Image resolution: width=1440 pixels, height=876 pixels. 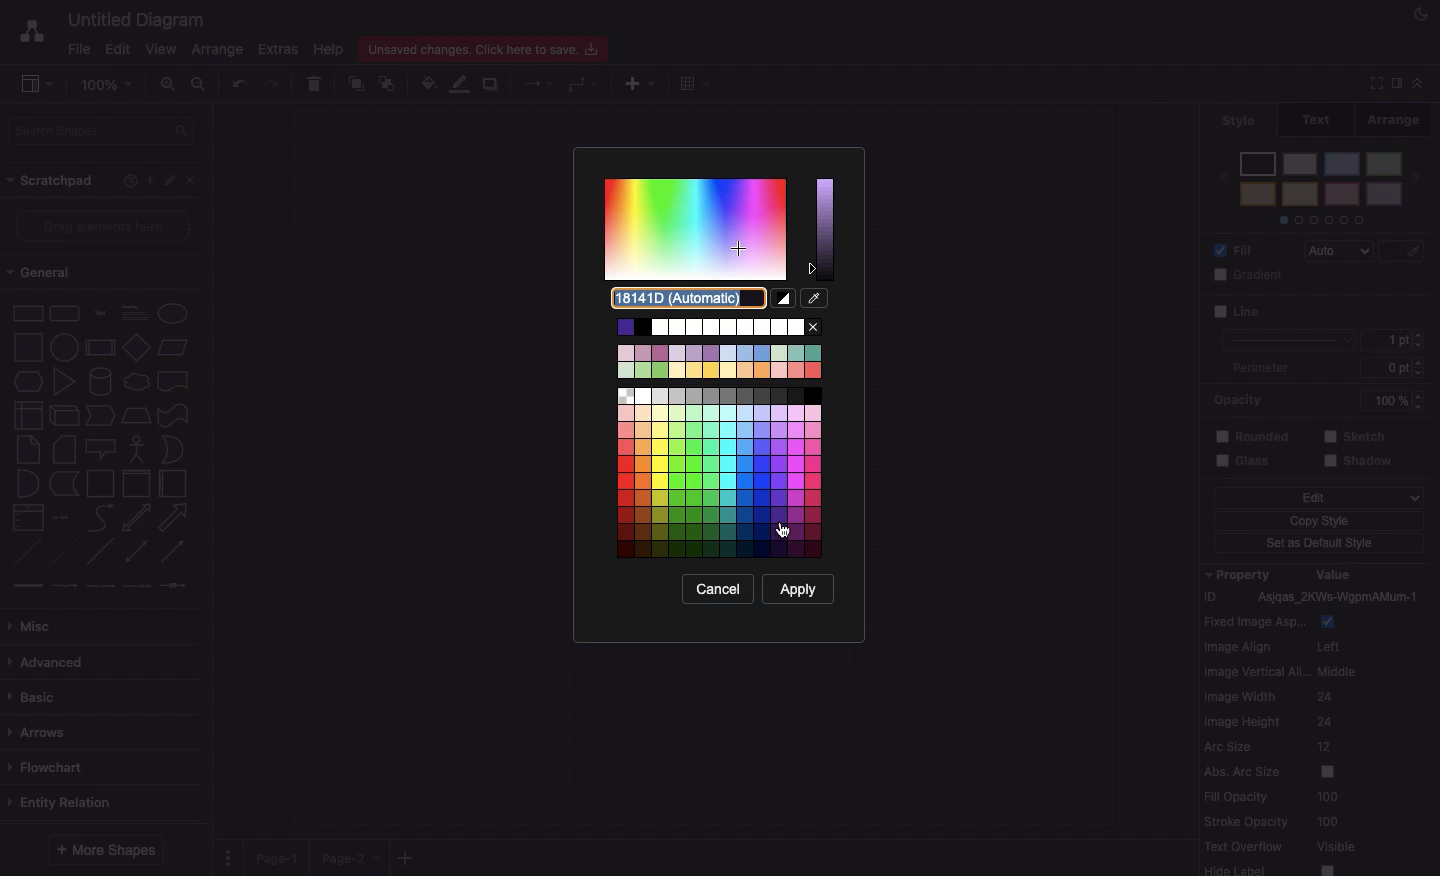 What do you see at coordinates (100, 551) in the screenshot?
I see `line` at bounding box center [100, 551].